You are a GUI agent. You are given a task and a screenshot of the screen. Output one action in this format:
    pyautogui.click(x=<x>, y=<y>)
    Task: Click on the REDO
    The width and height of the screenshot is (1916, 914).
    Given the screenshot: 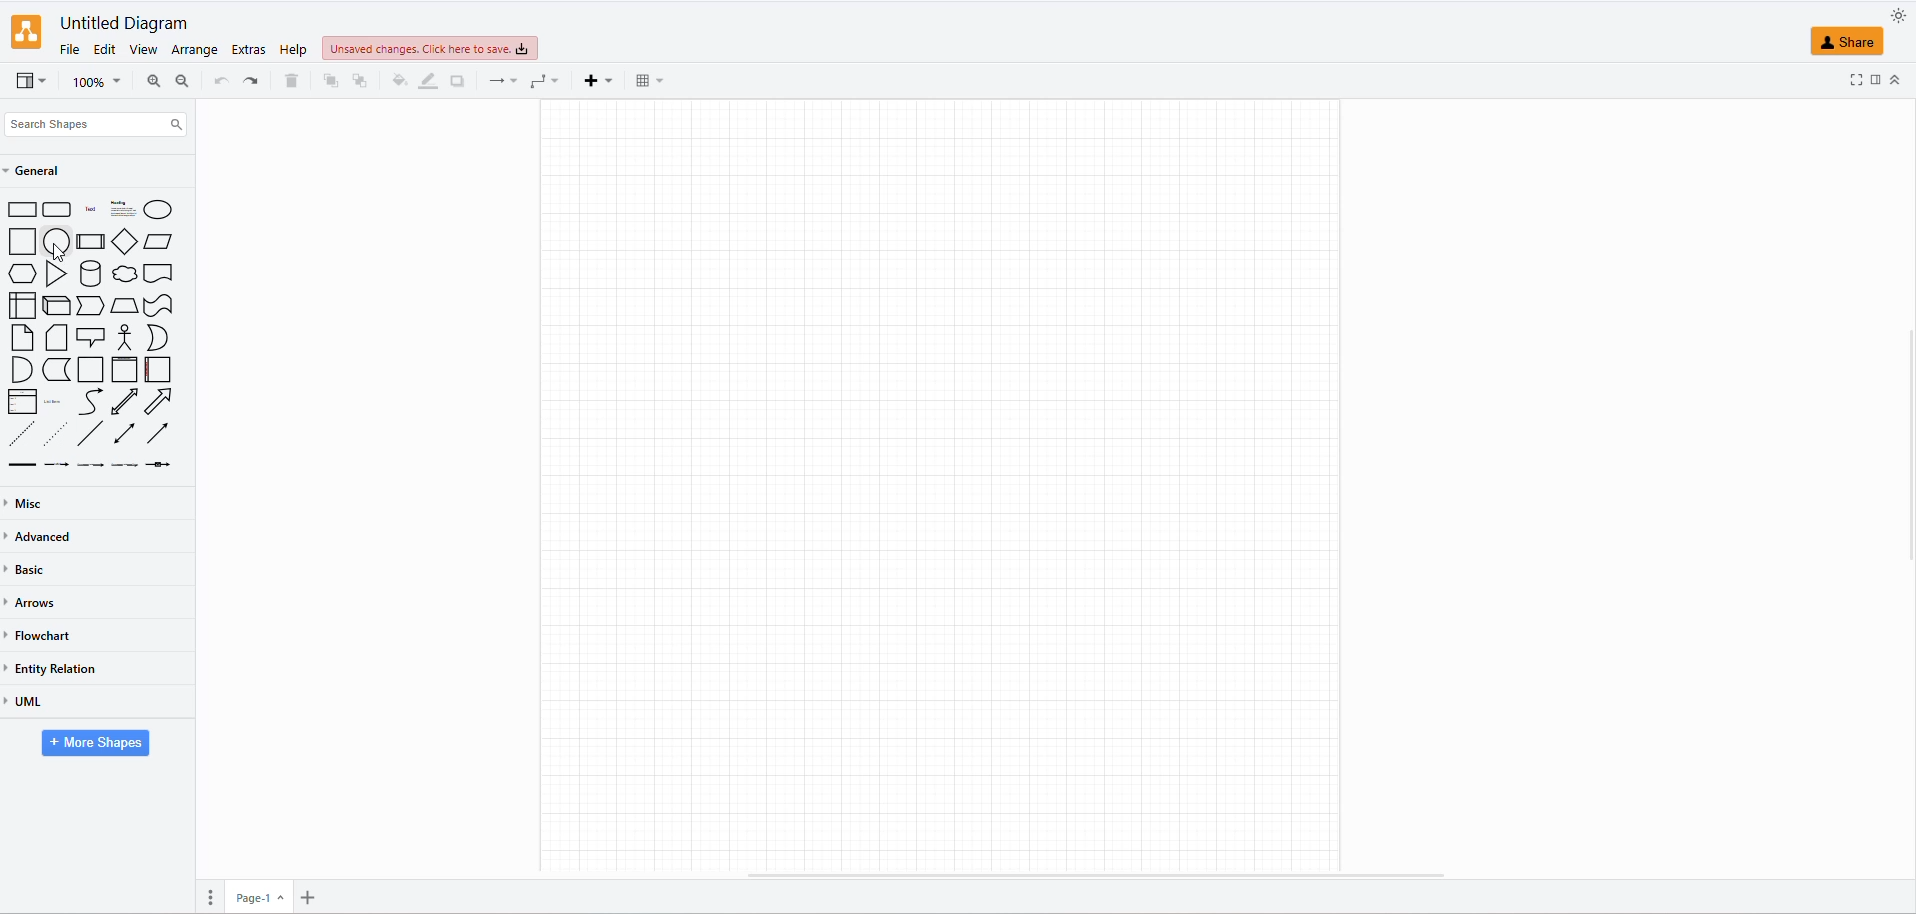 What is the action you would take?
    pyautogui.click(x=249, y=81)
    